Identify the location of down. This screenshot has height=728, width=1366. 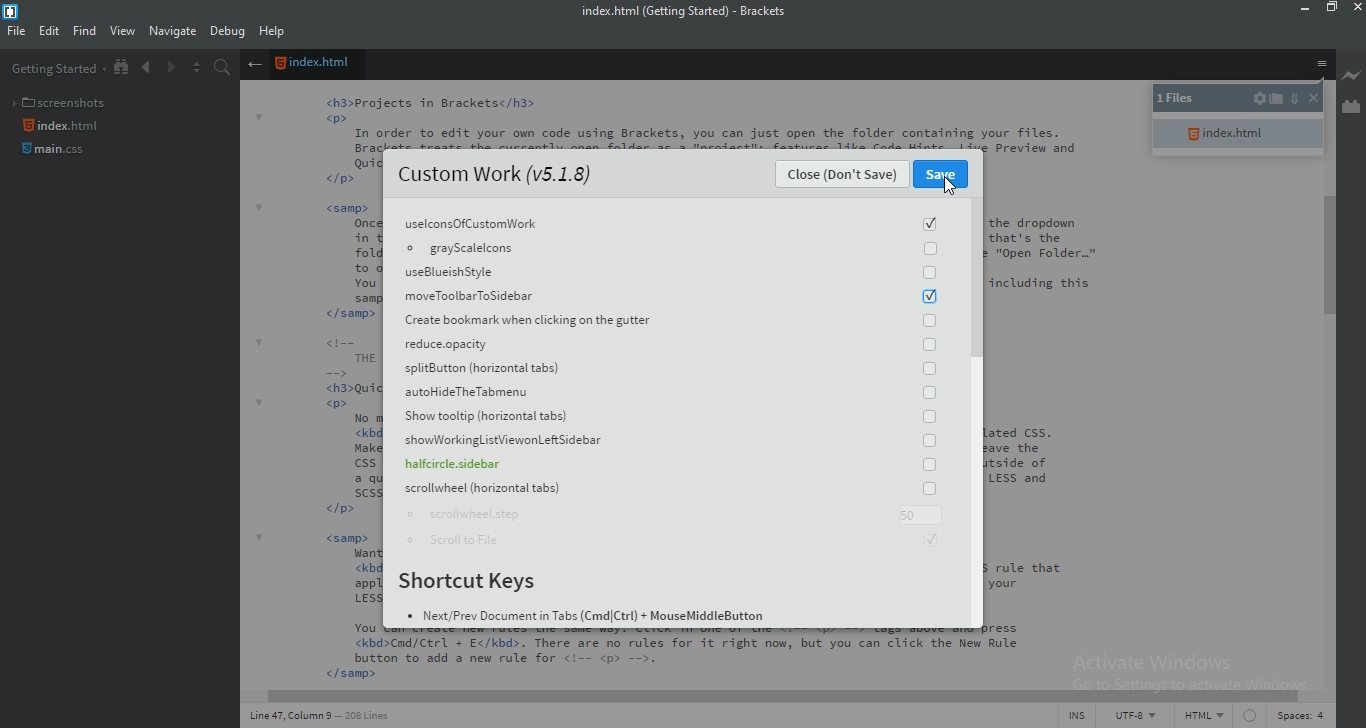
(1293, 97).